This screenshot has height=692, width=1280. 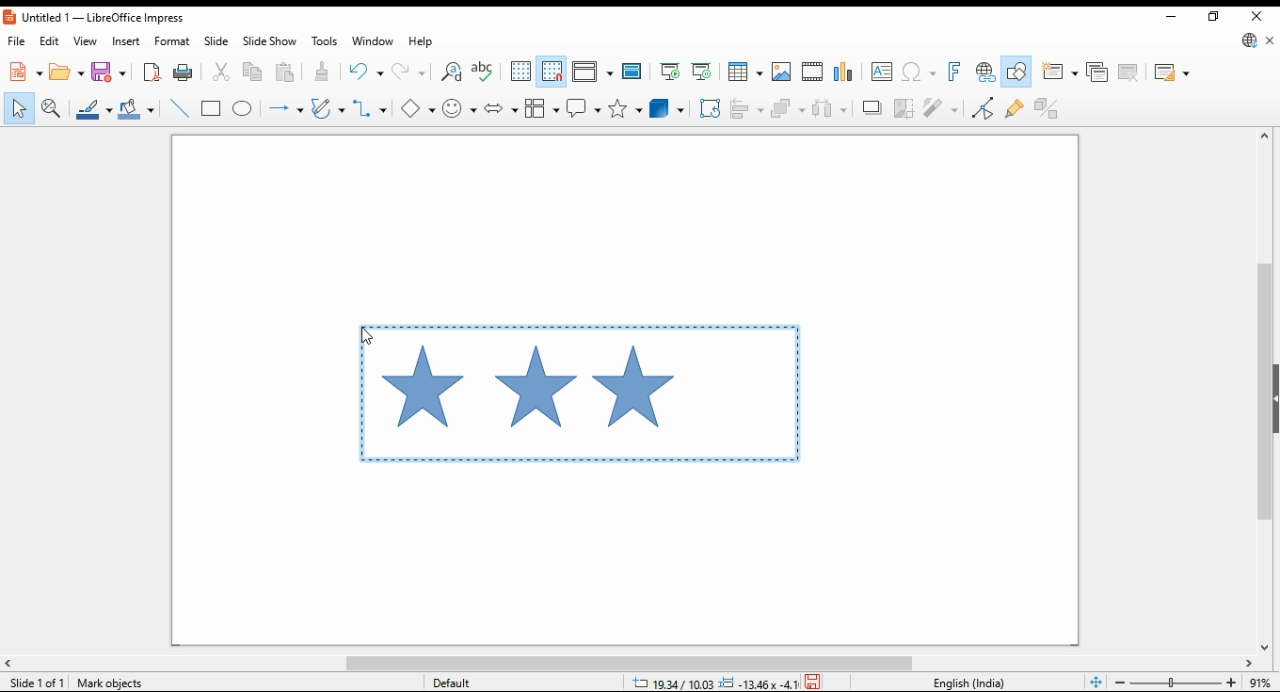 I want to click on default, so click(x=474, y=681).